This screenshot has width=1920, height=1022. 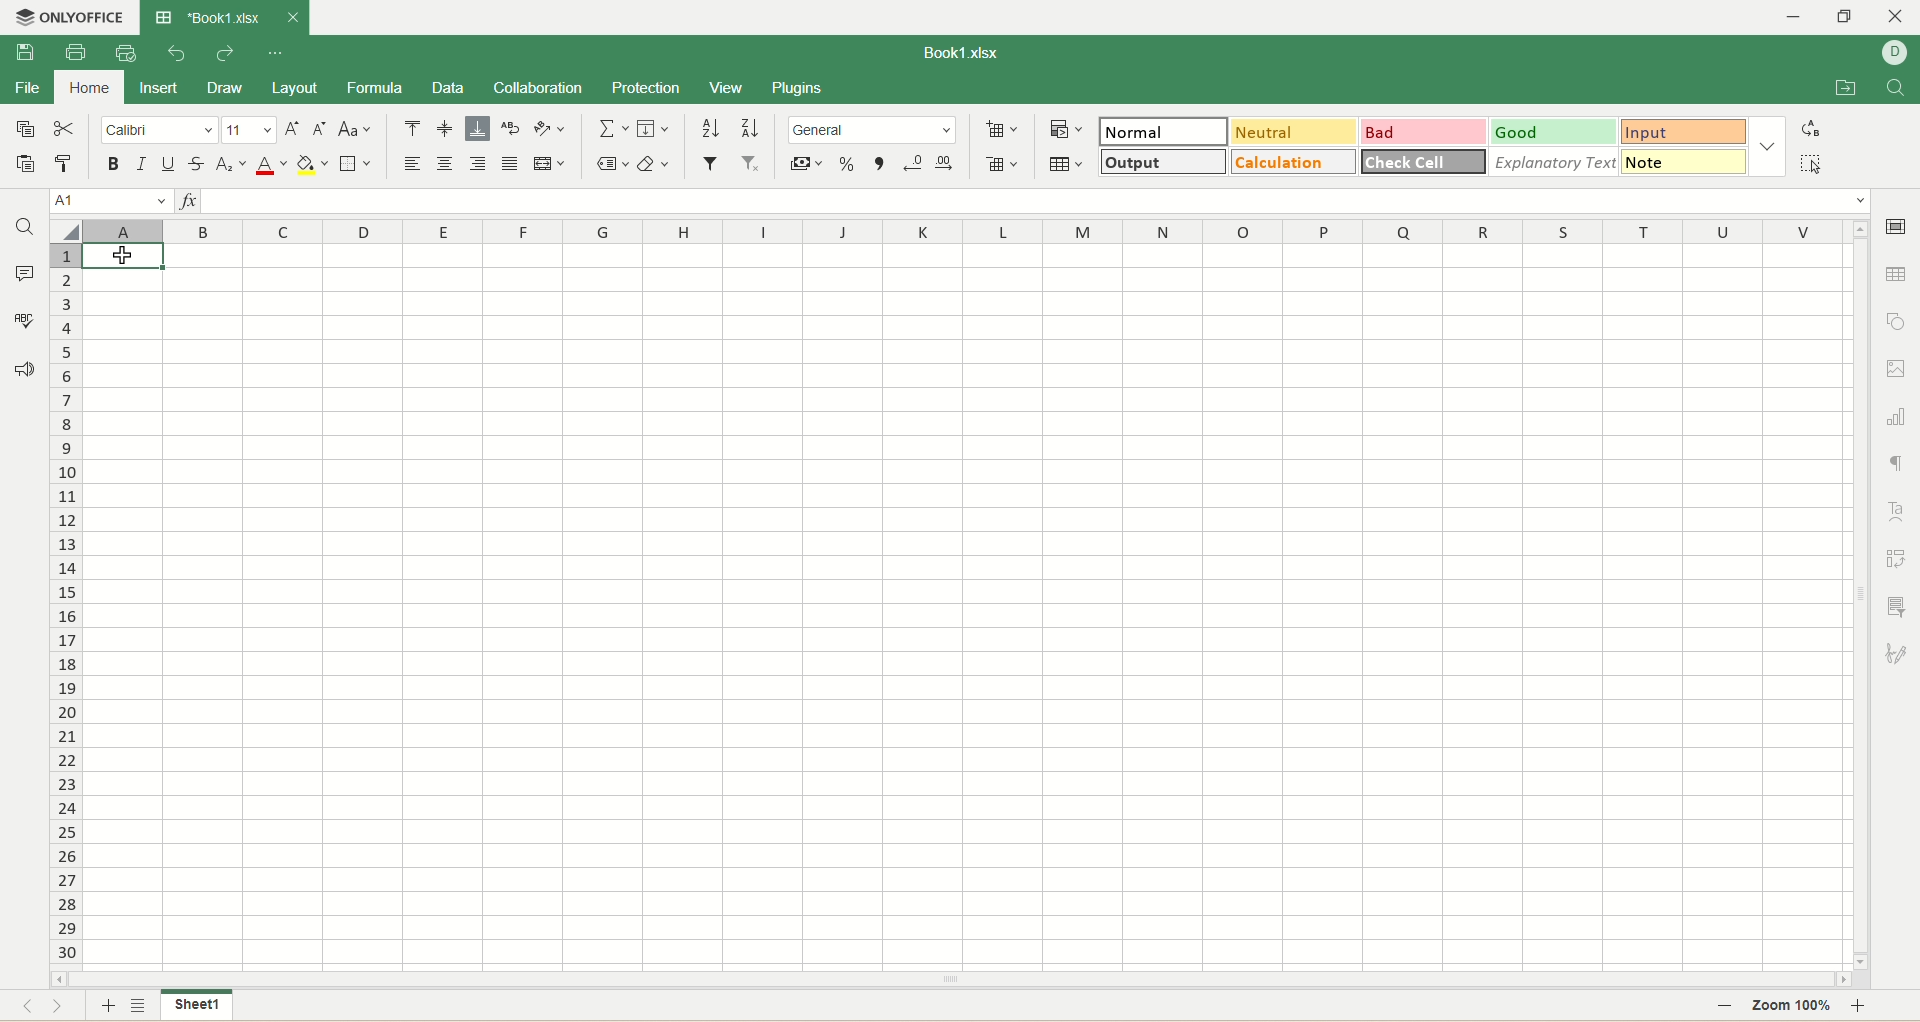 I want to click on comment, so click(x=27, y=275).